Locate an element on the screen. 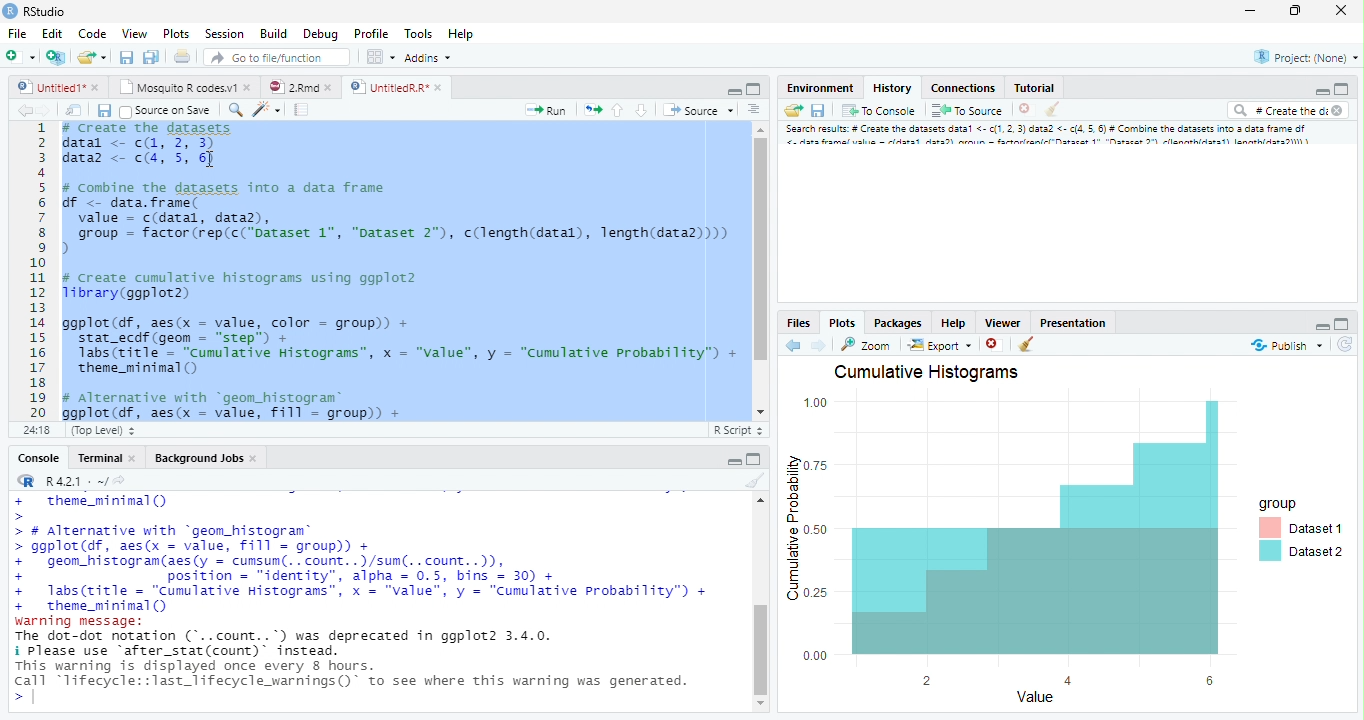 The image size is (1364, 720). Help is located at coordinates (460, 34).